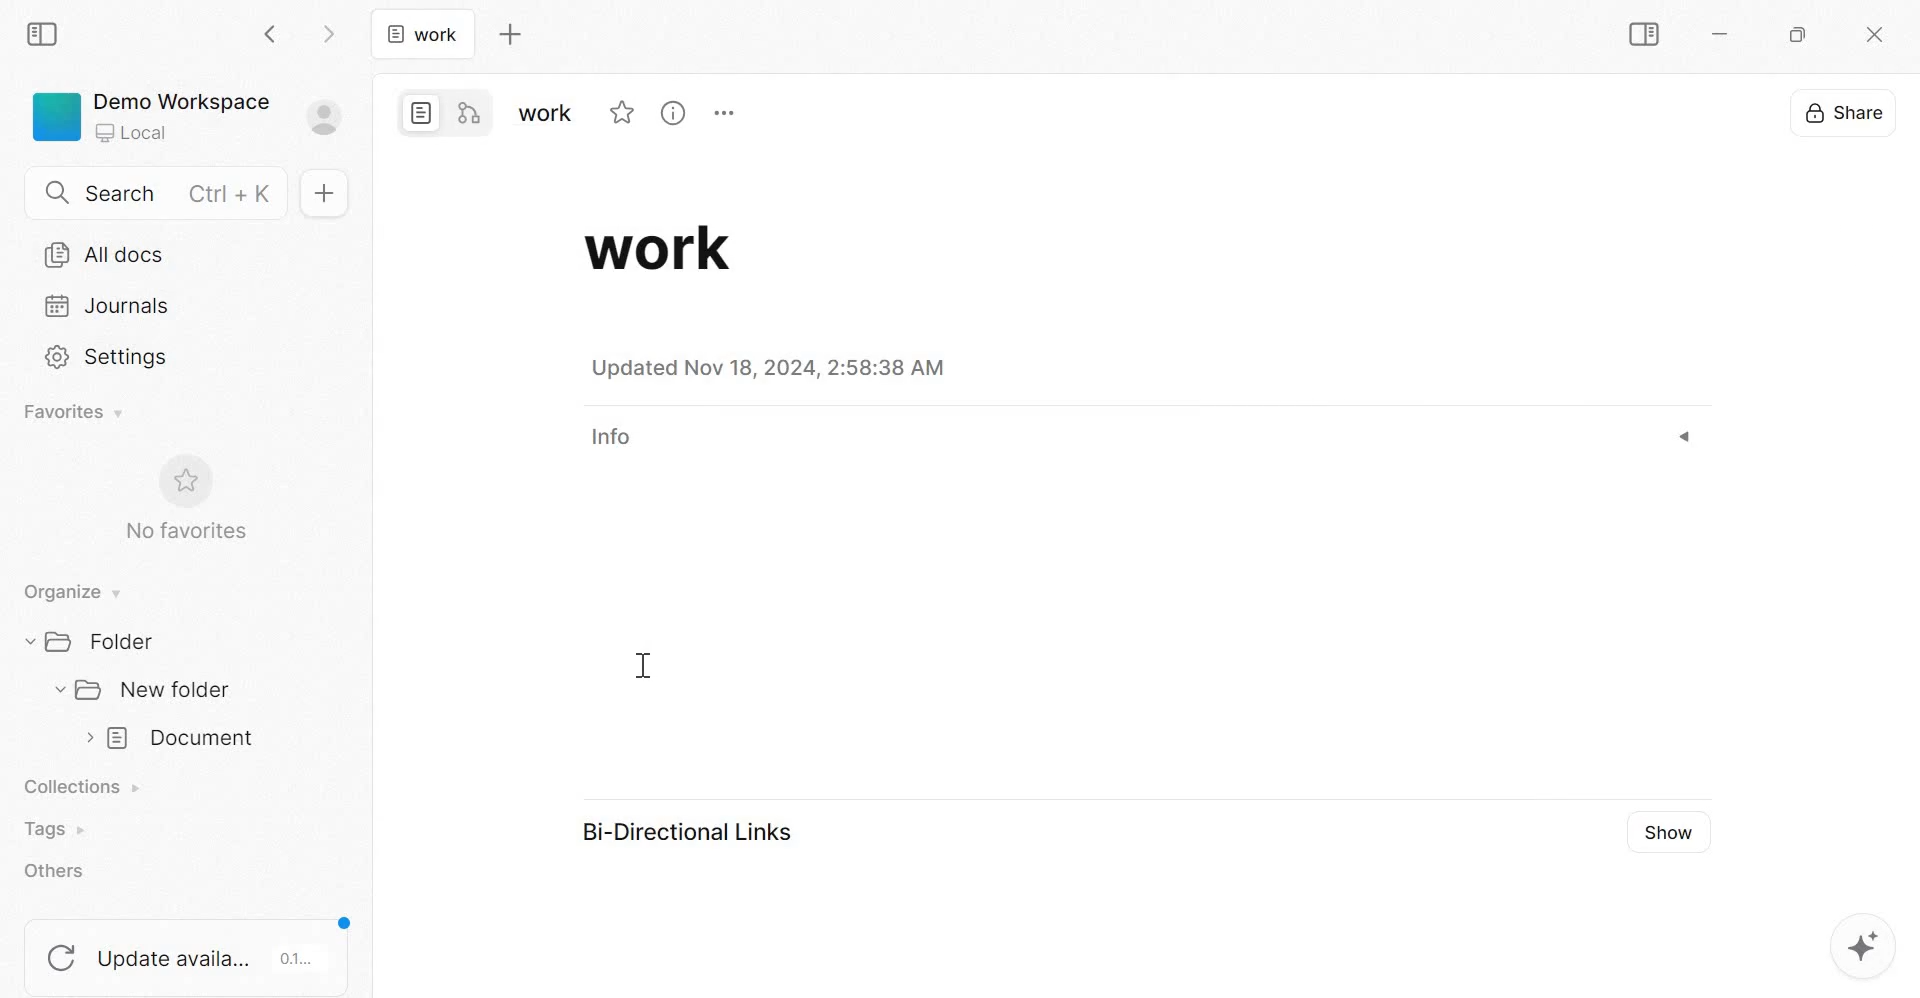 This screenshot has height=998, width=1920. I want to click on edgeless mode, so click(466, 113).